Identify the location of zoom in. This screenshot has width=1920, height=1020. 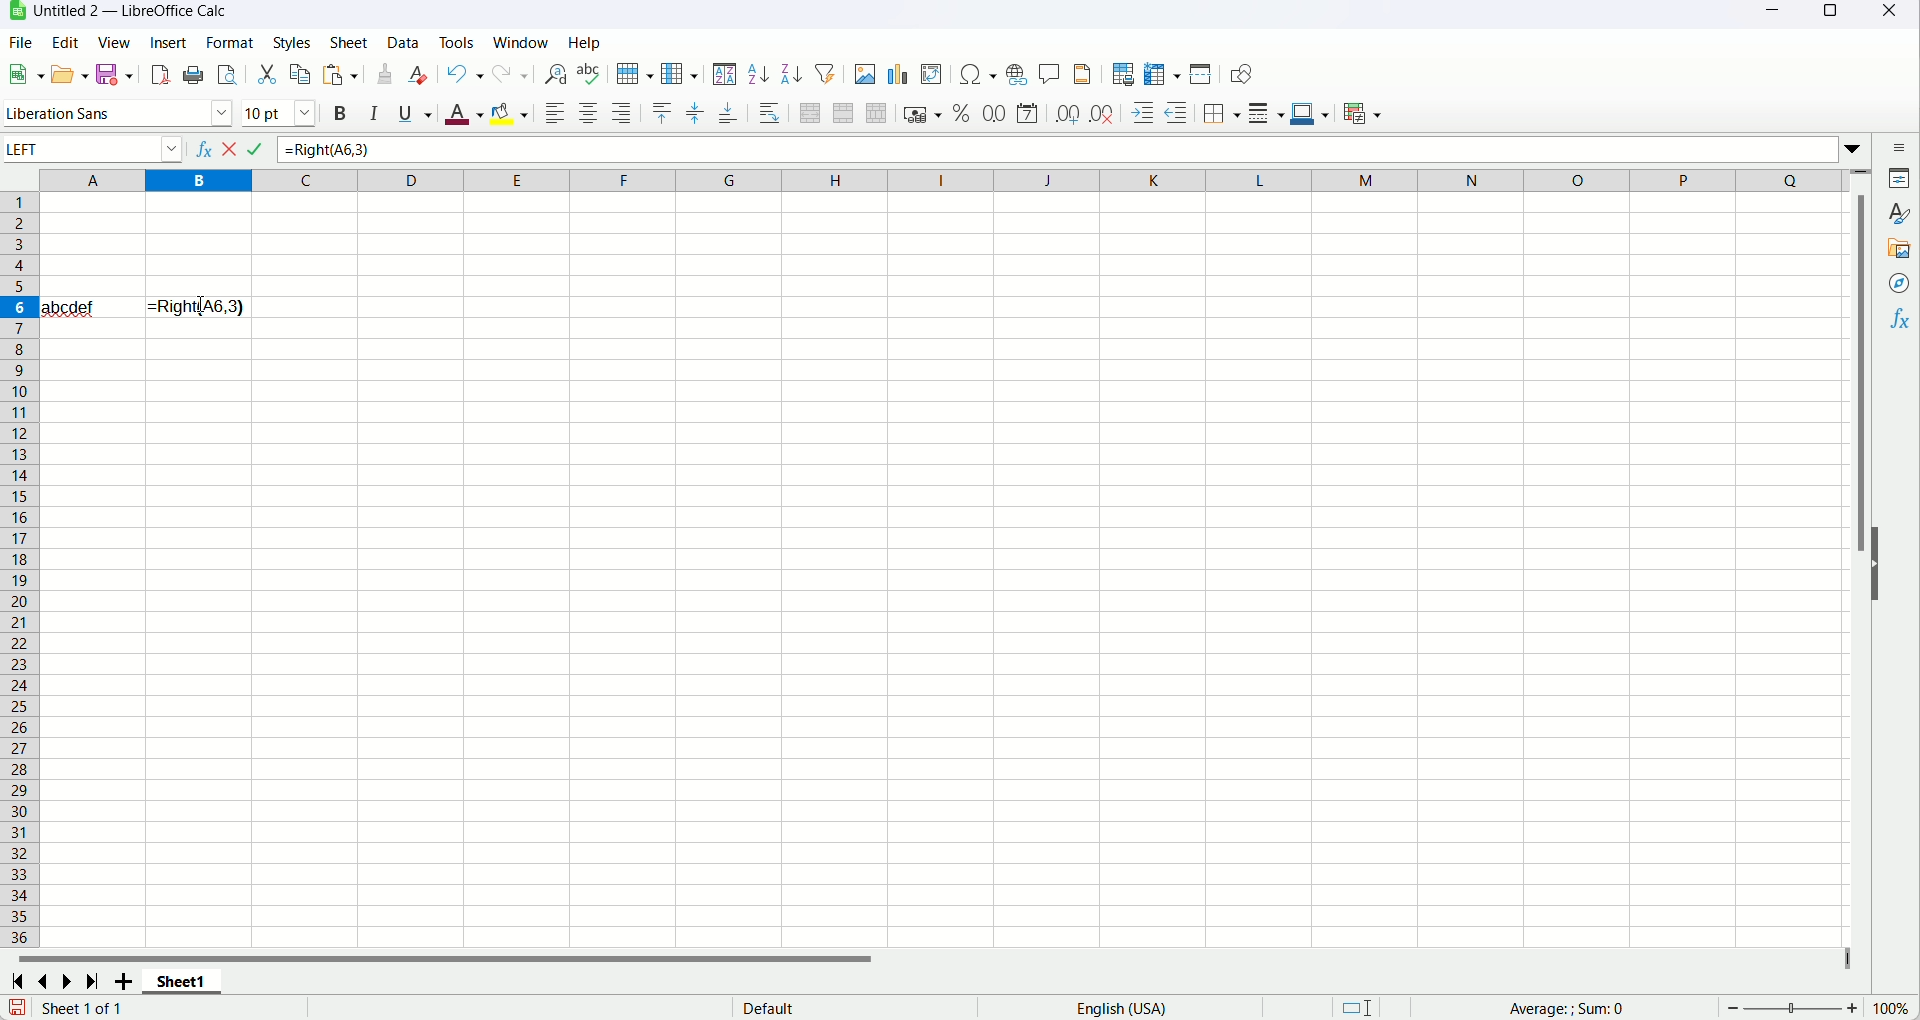
(1852, 1008).